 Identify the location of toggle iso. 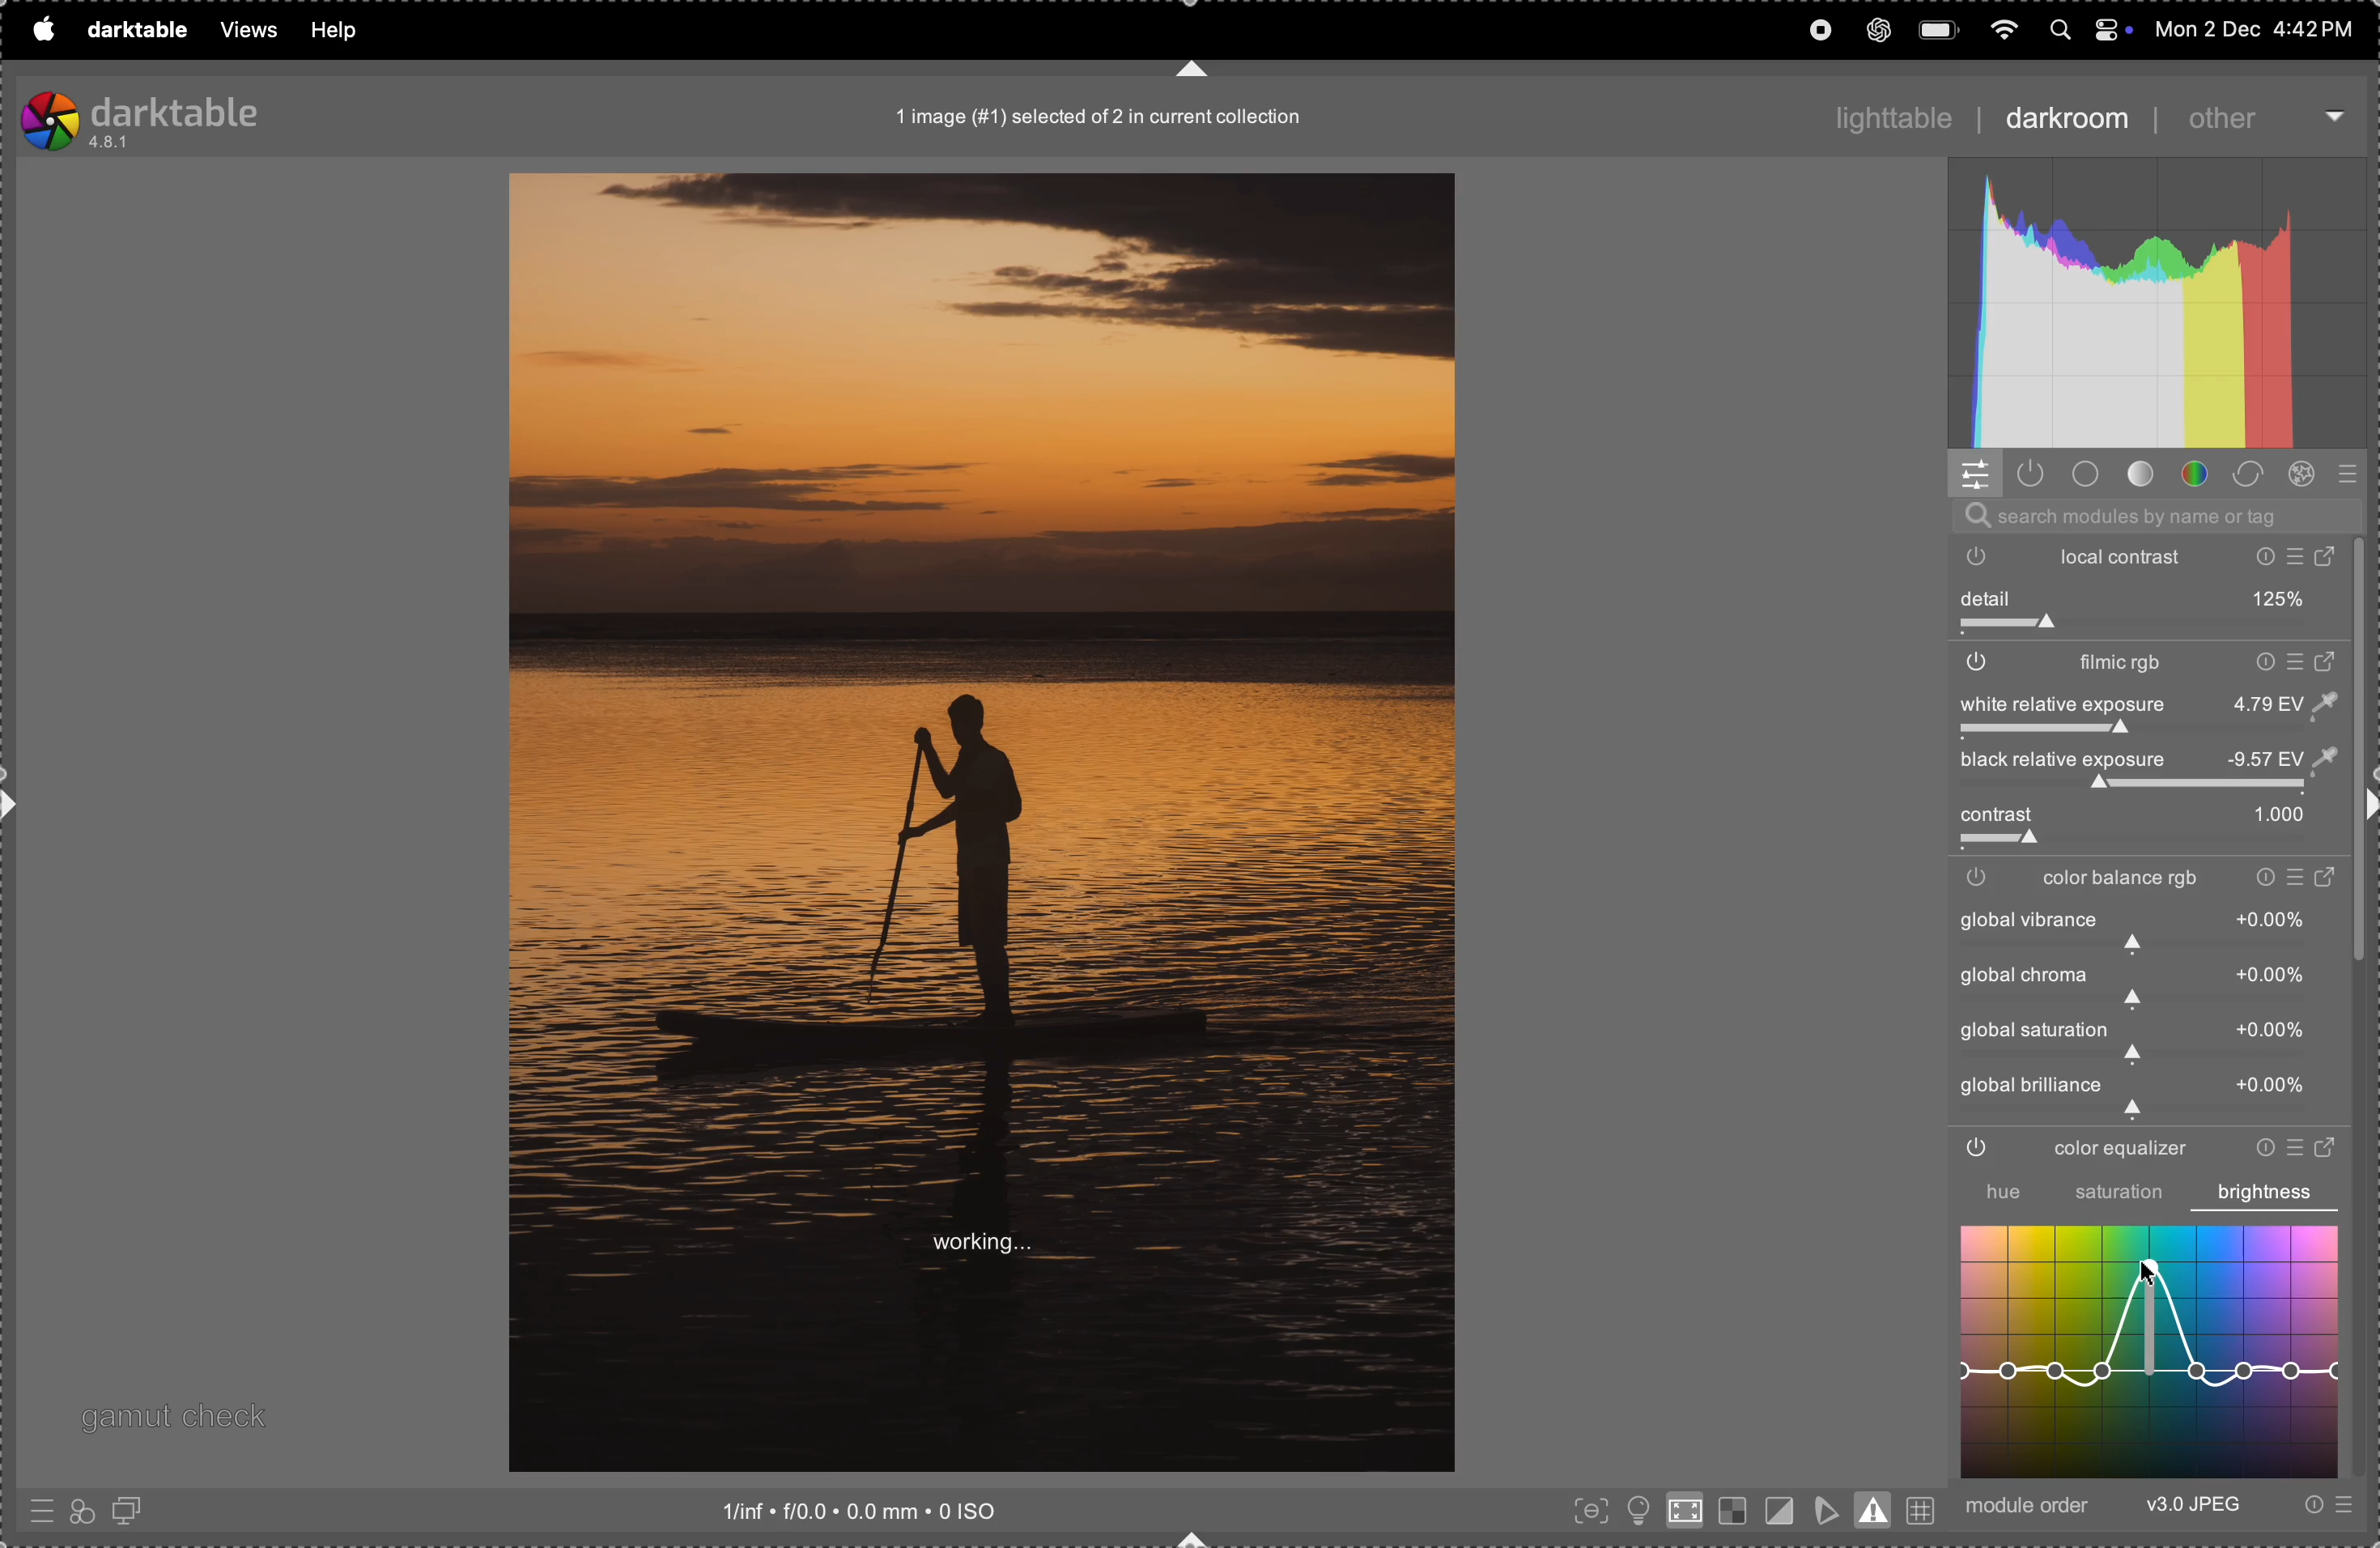
(1683, 1515).